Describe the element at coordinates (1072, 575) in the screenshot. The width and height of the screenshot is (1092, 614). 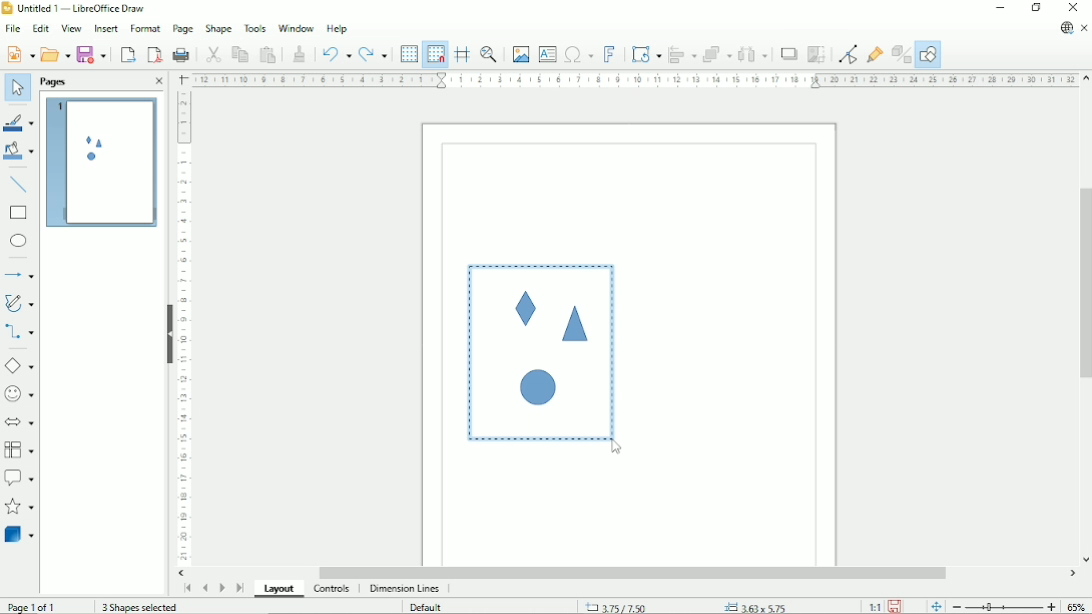
I see `Horizontal scroll button` at that location.